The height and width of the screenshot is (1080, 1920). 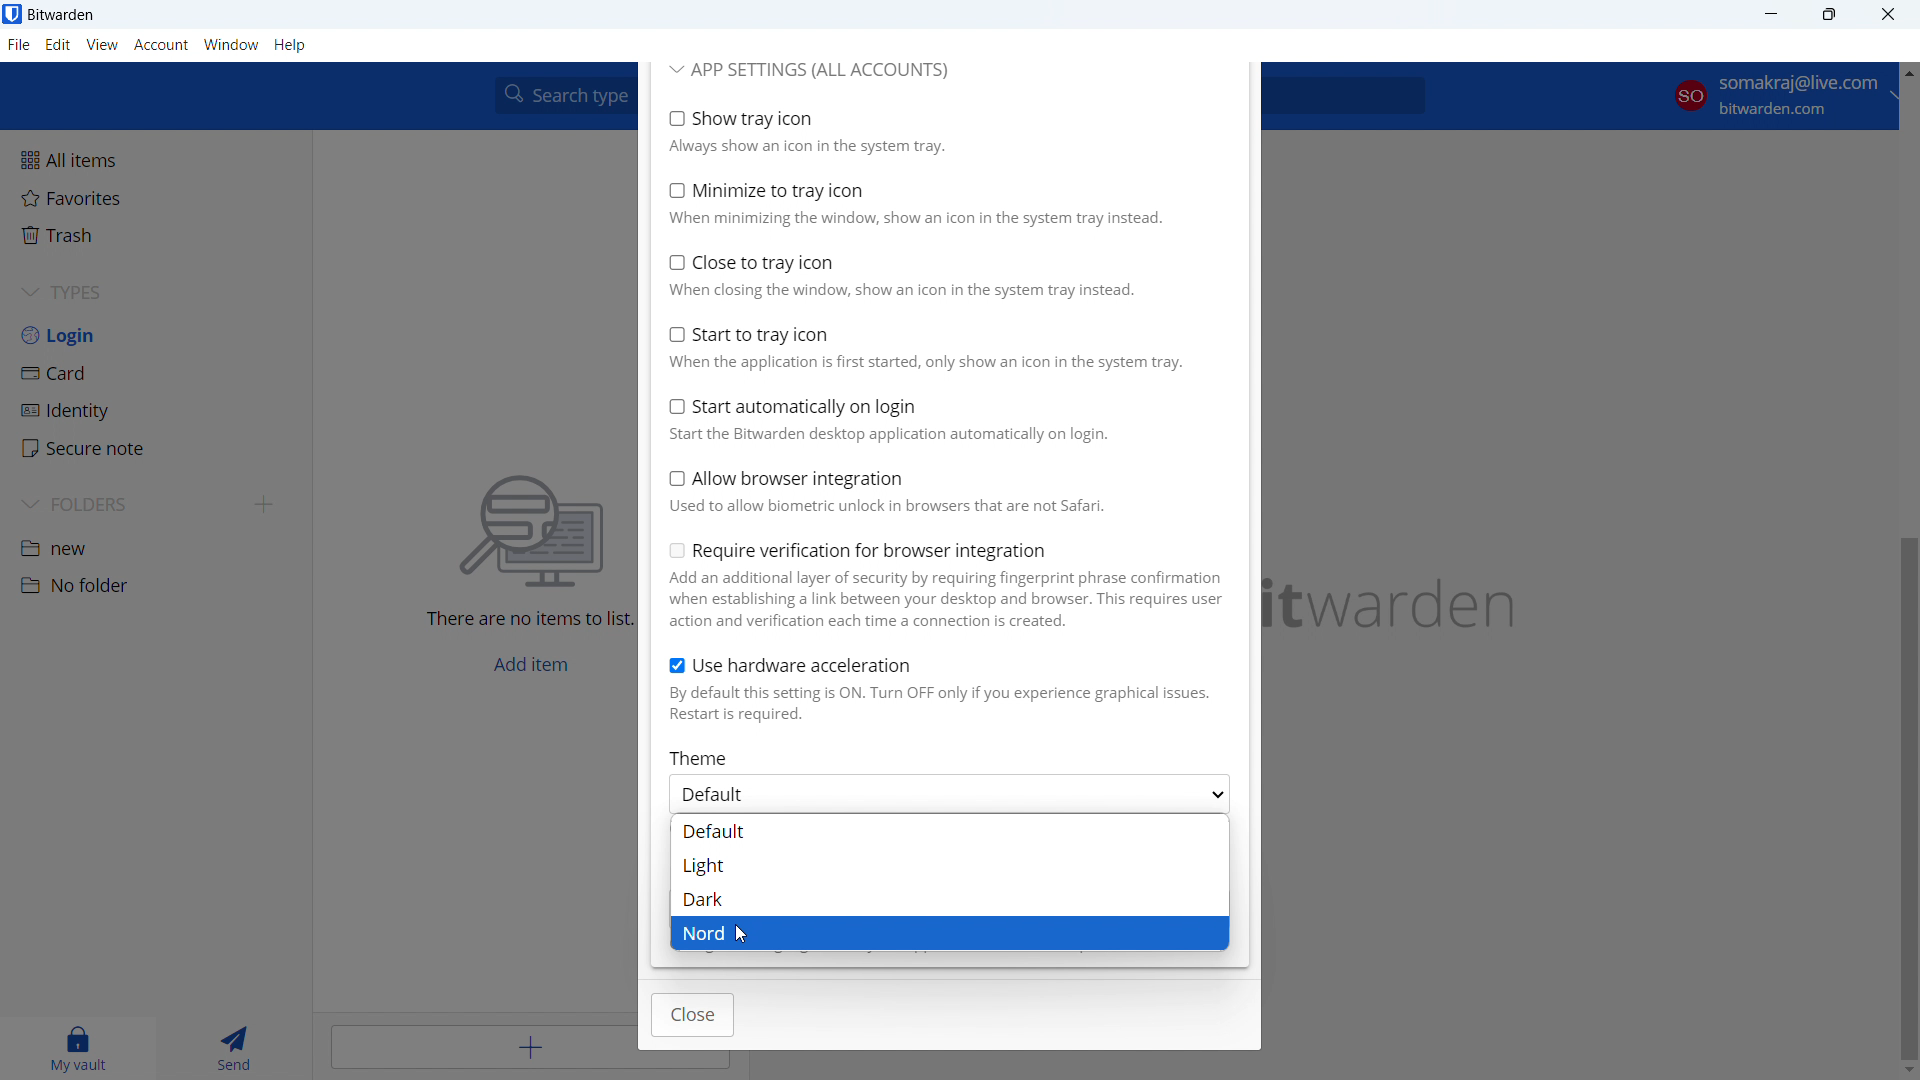 What do you see at coordinates (1908, 798) in the screenshot?
I see `scrollbar` at bounding box center [1908, 798].